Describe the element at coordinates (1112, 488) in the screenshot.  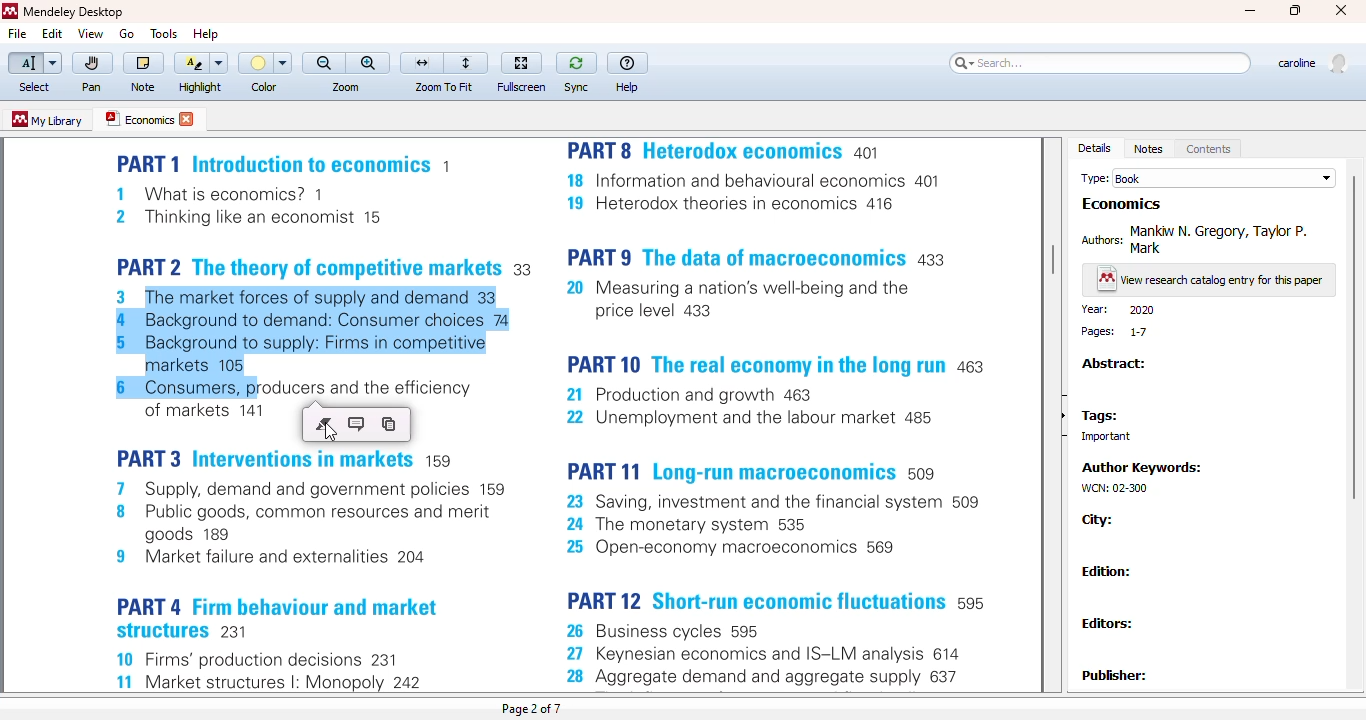
I see `WCN: 02-300` at that location.